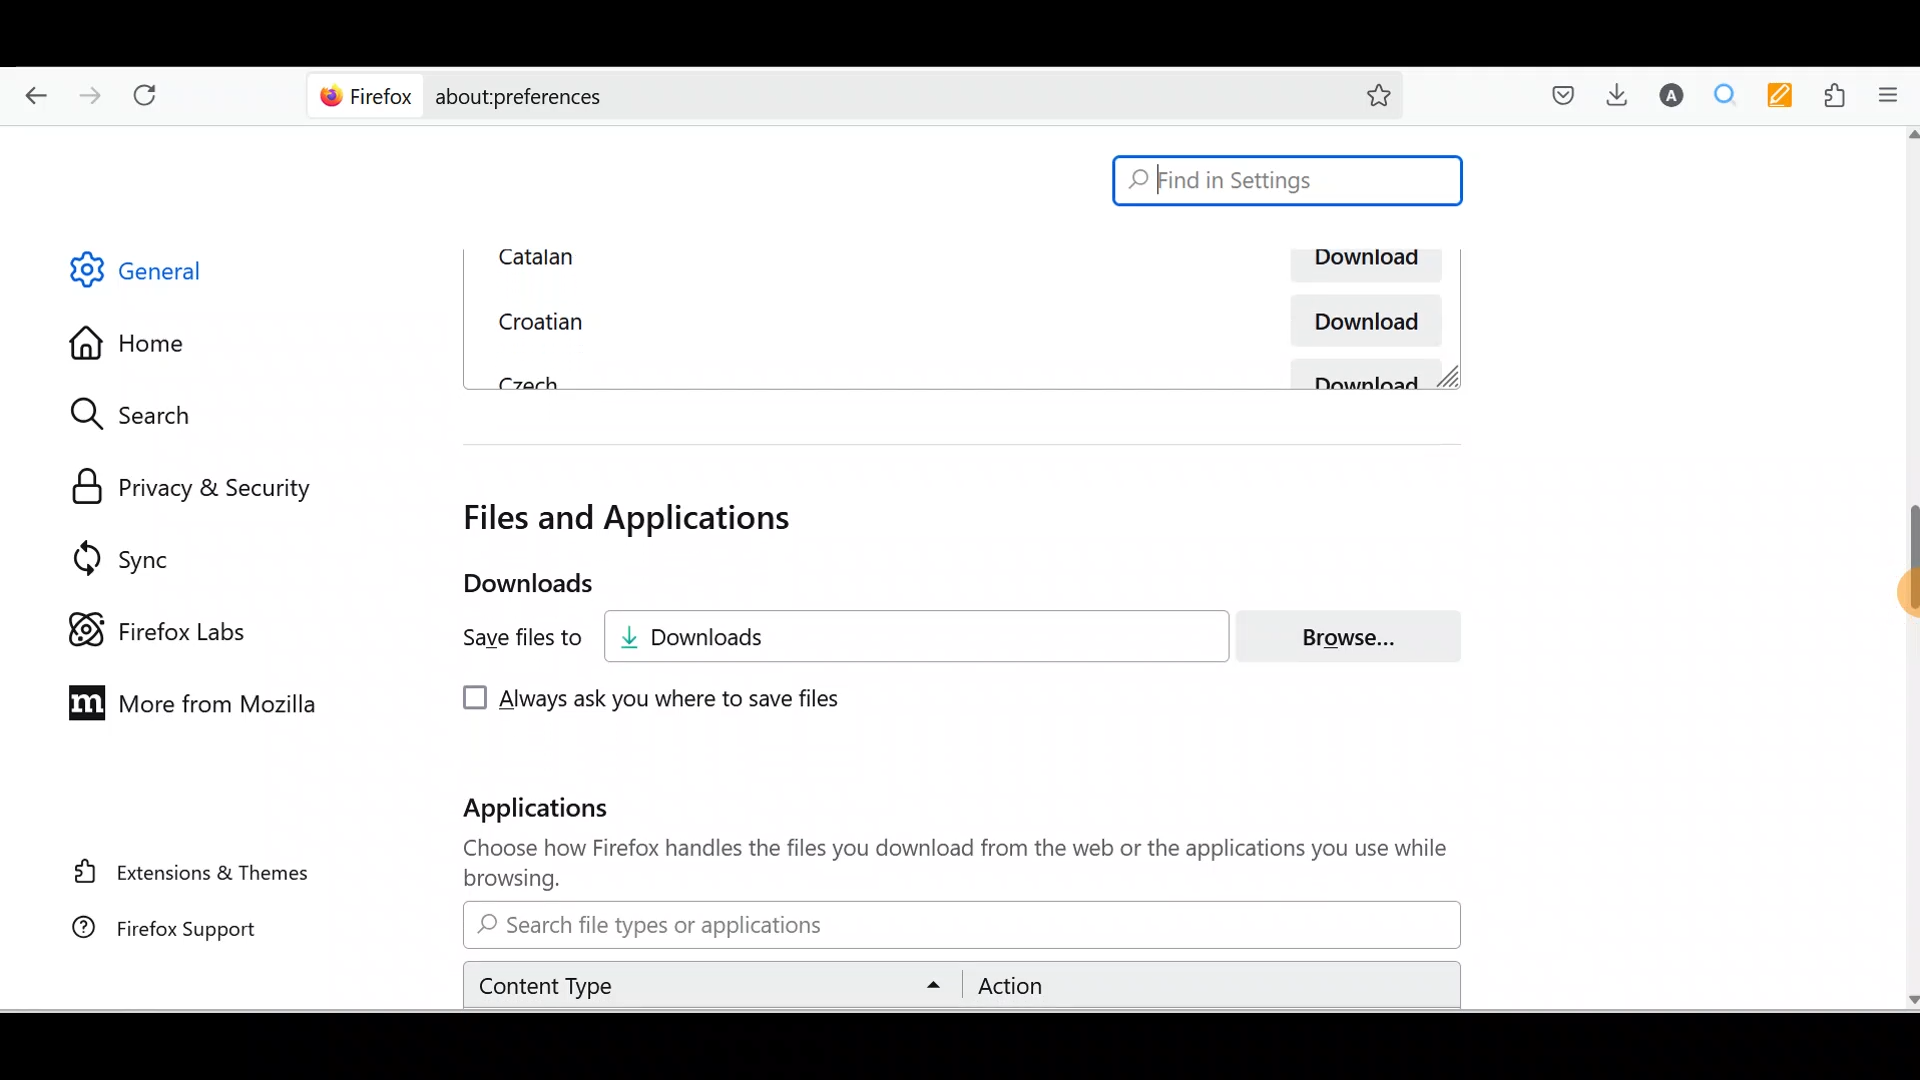 Image resolution: width=1920 pixels, height=1080 pixels. What do you see at coordinates (1205, 986) in the screenshot?
I see `Action` at bounding box center [1205, 986].